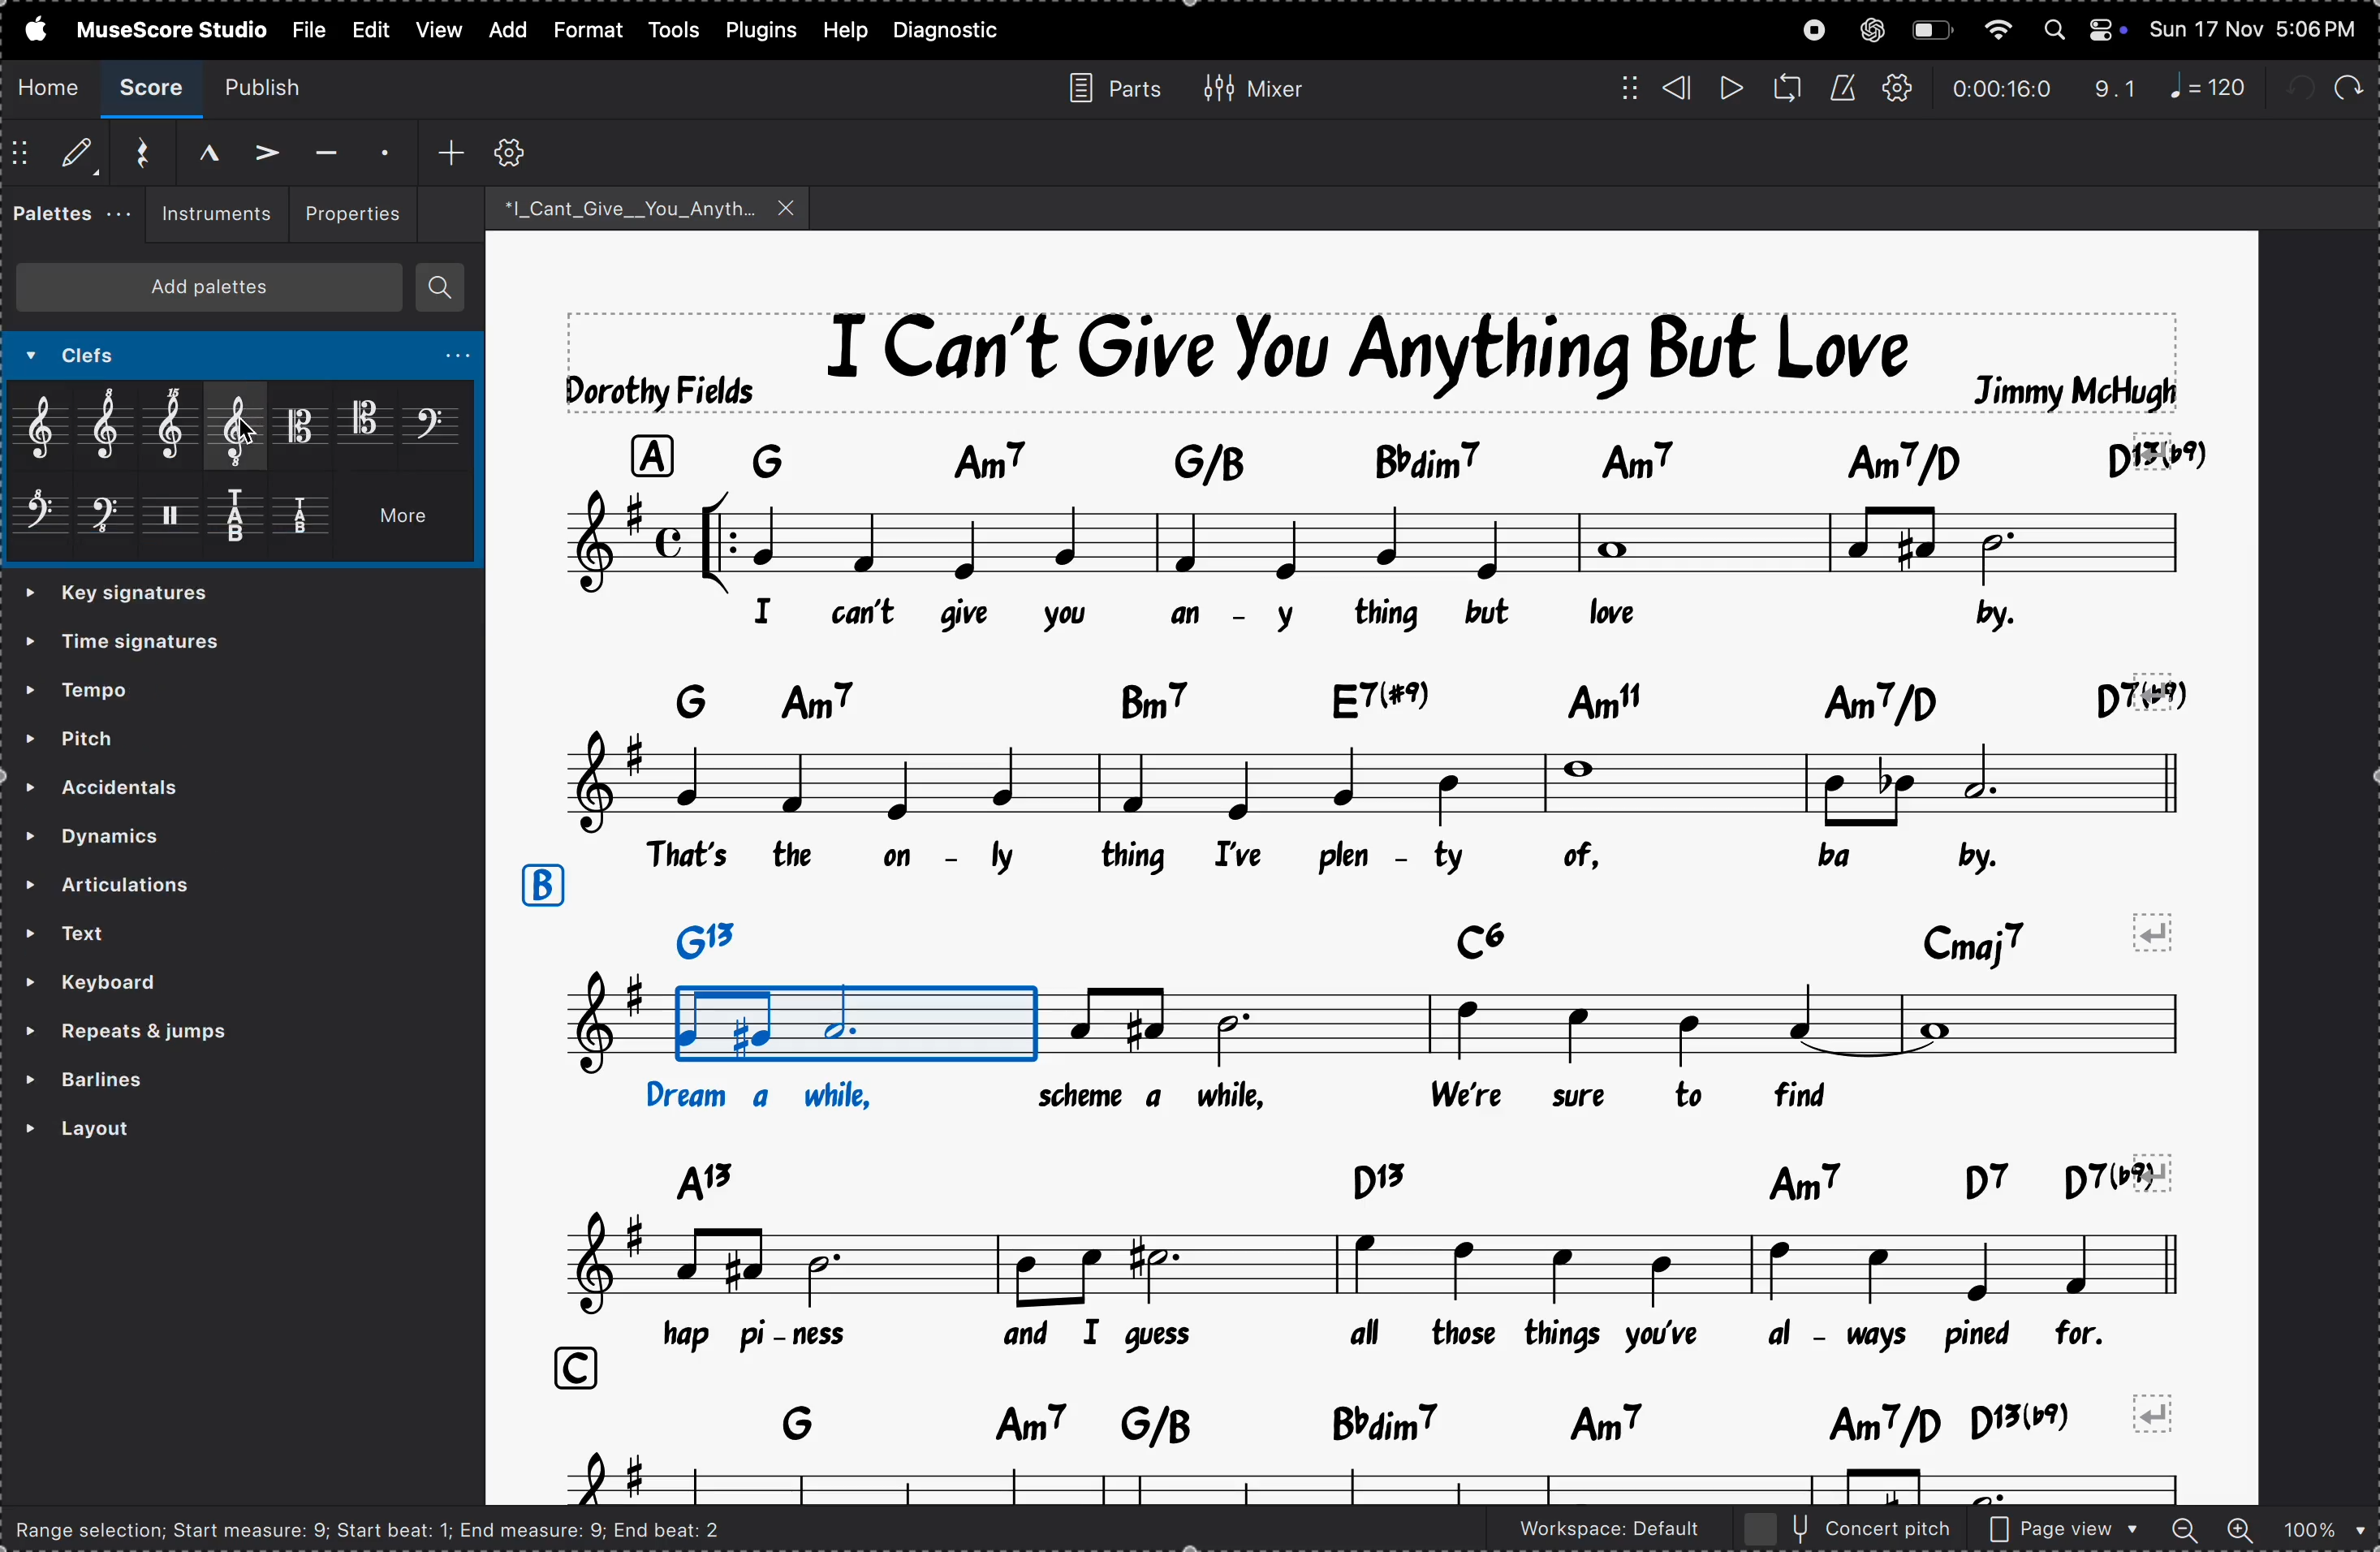  What do you see at coordinates (151, 984) in the screenshot?
I see `keyboard` at bounding box center [151, 984].